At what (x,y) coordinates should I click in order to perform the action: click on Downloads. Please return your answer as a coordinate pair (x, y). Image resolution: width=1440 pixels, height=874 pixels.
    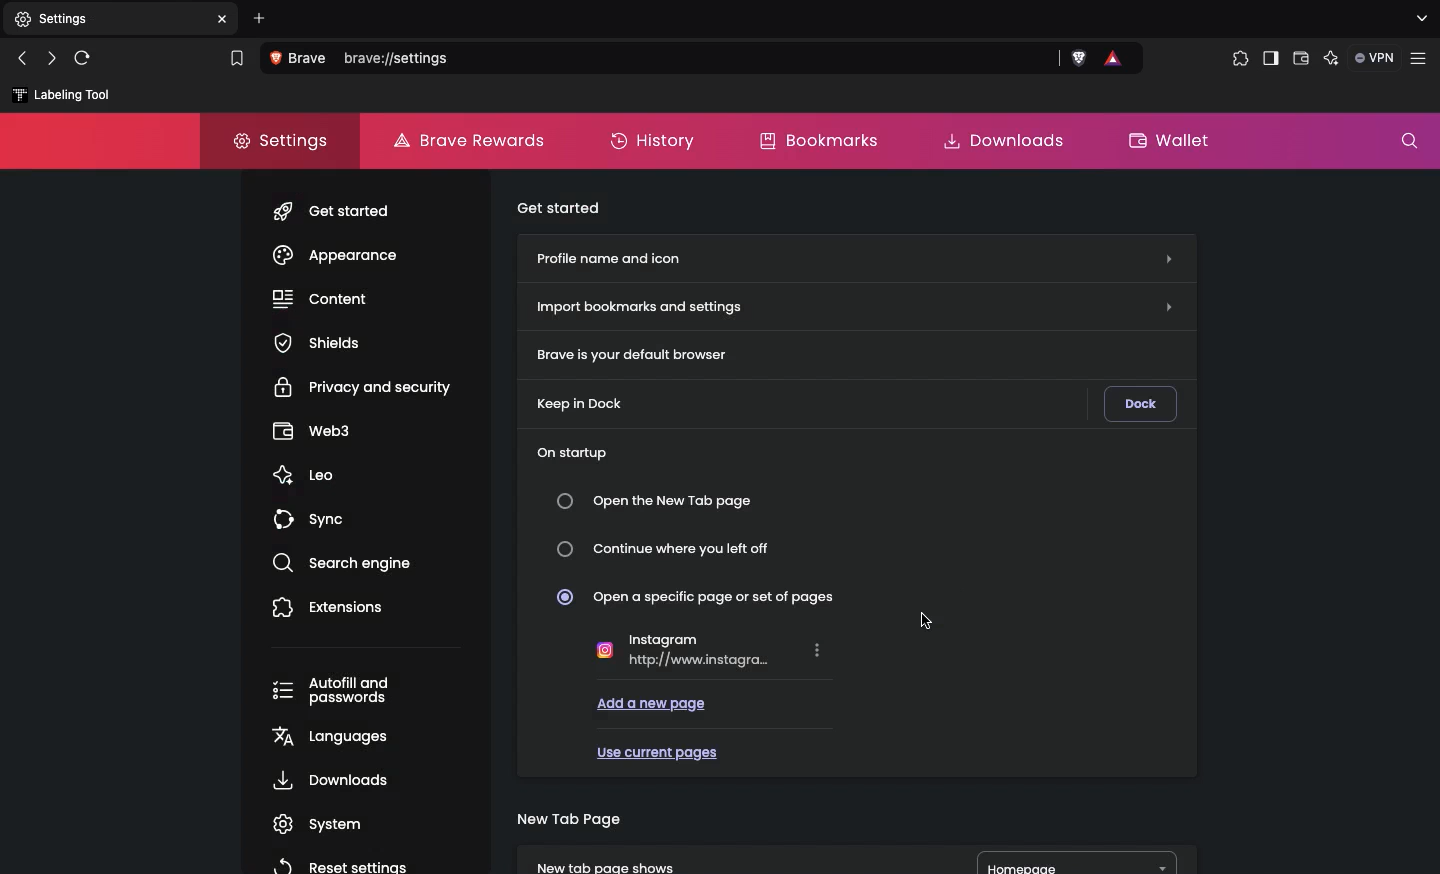
    Looking at the image, I should click on (996, 139).